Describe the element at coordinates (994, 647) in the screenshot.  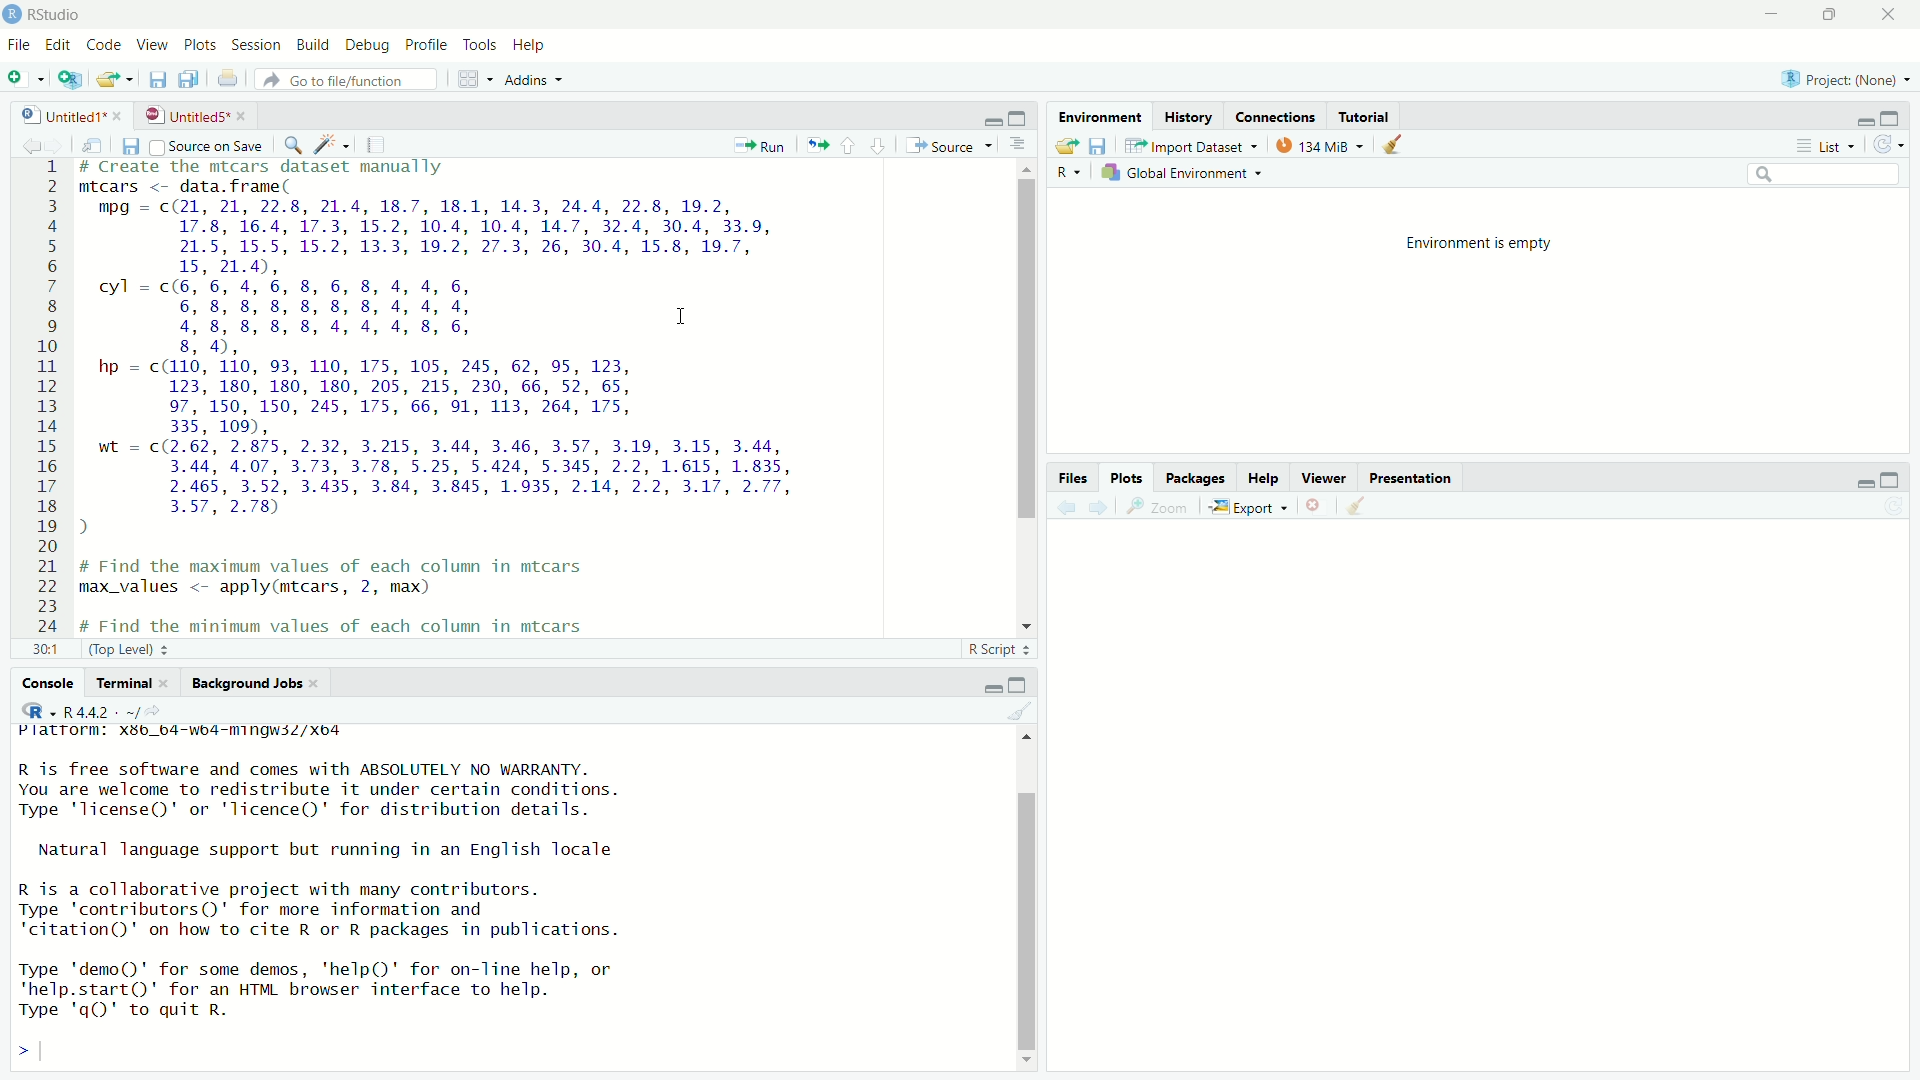
I see `R Script ` at that location.